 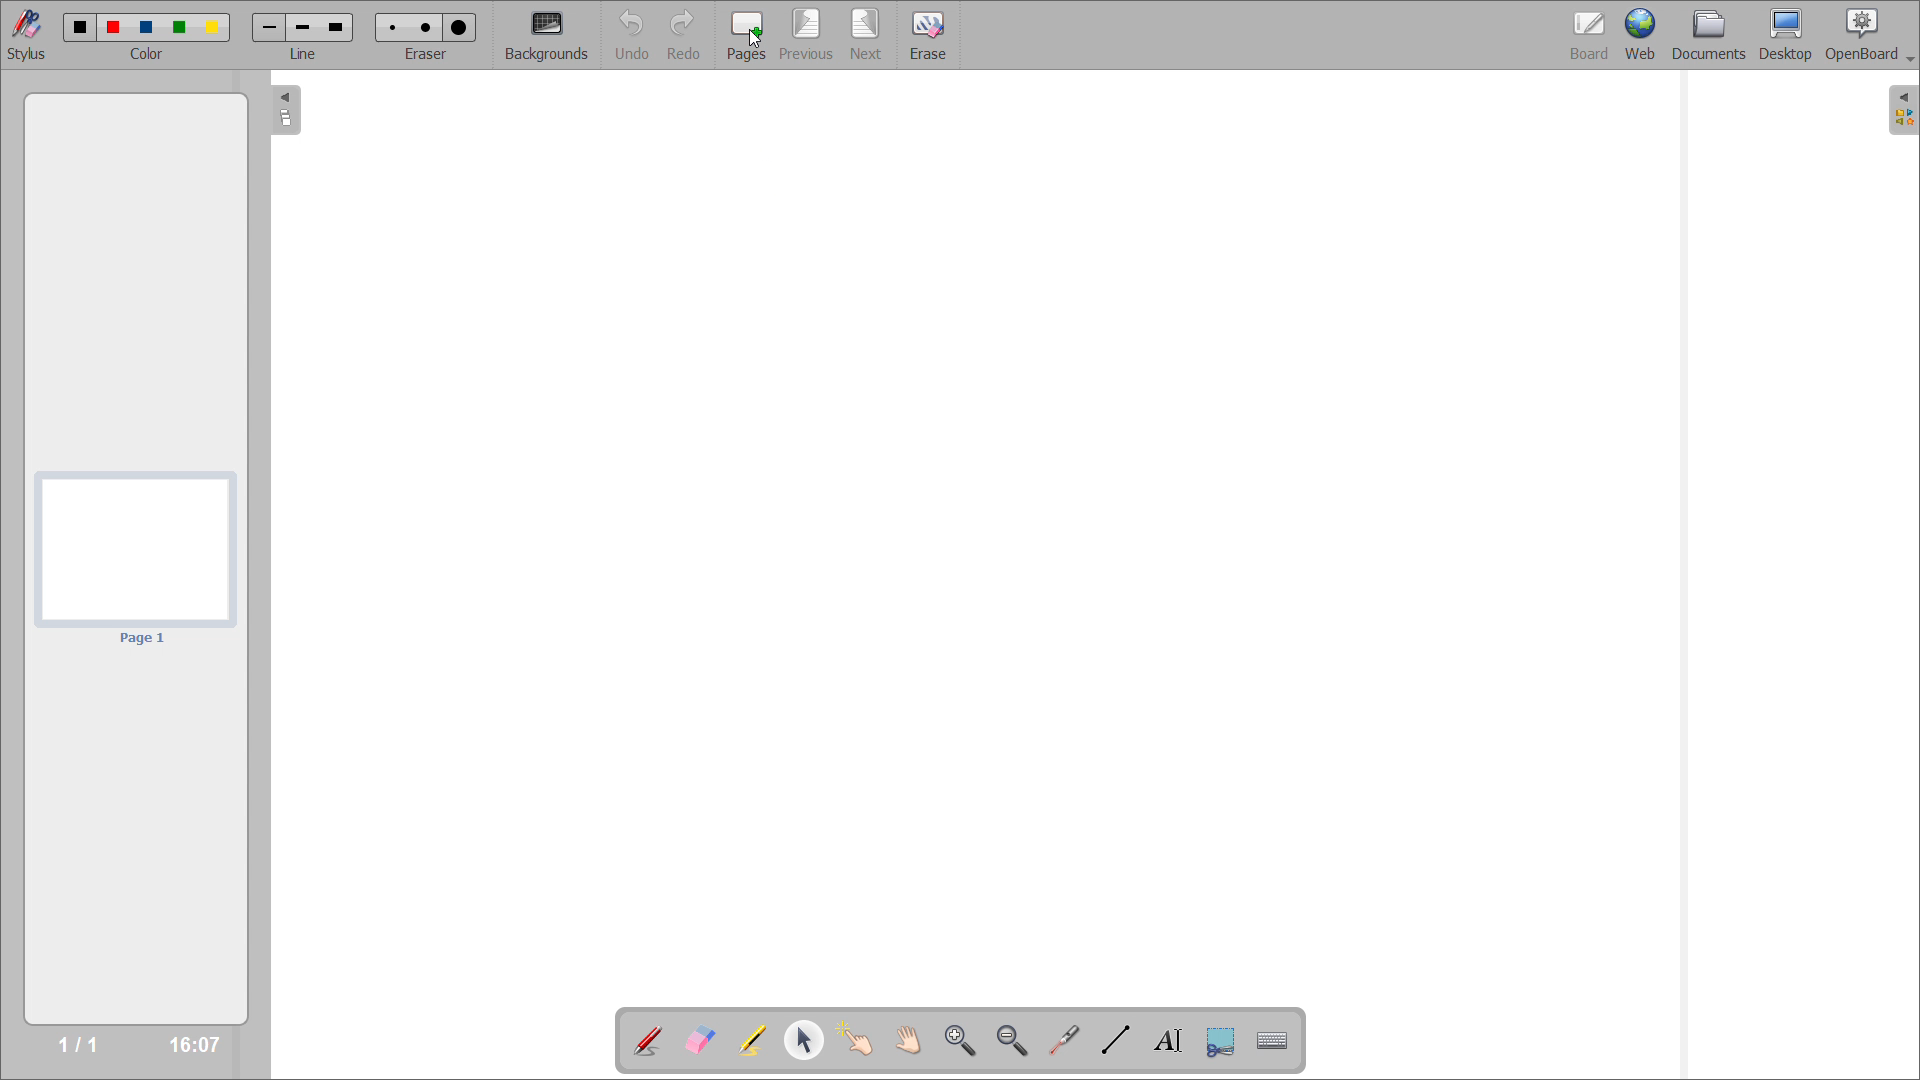 I want to click on next page, so click(x=868, y=34).